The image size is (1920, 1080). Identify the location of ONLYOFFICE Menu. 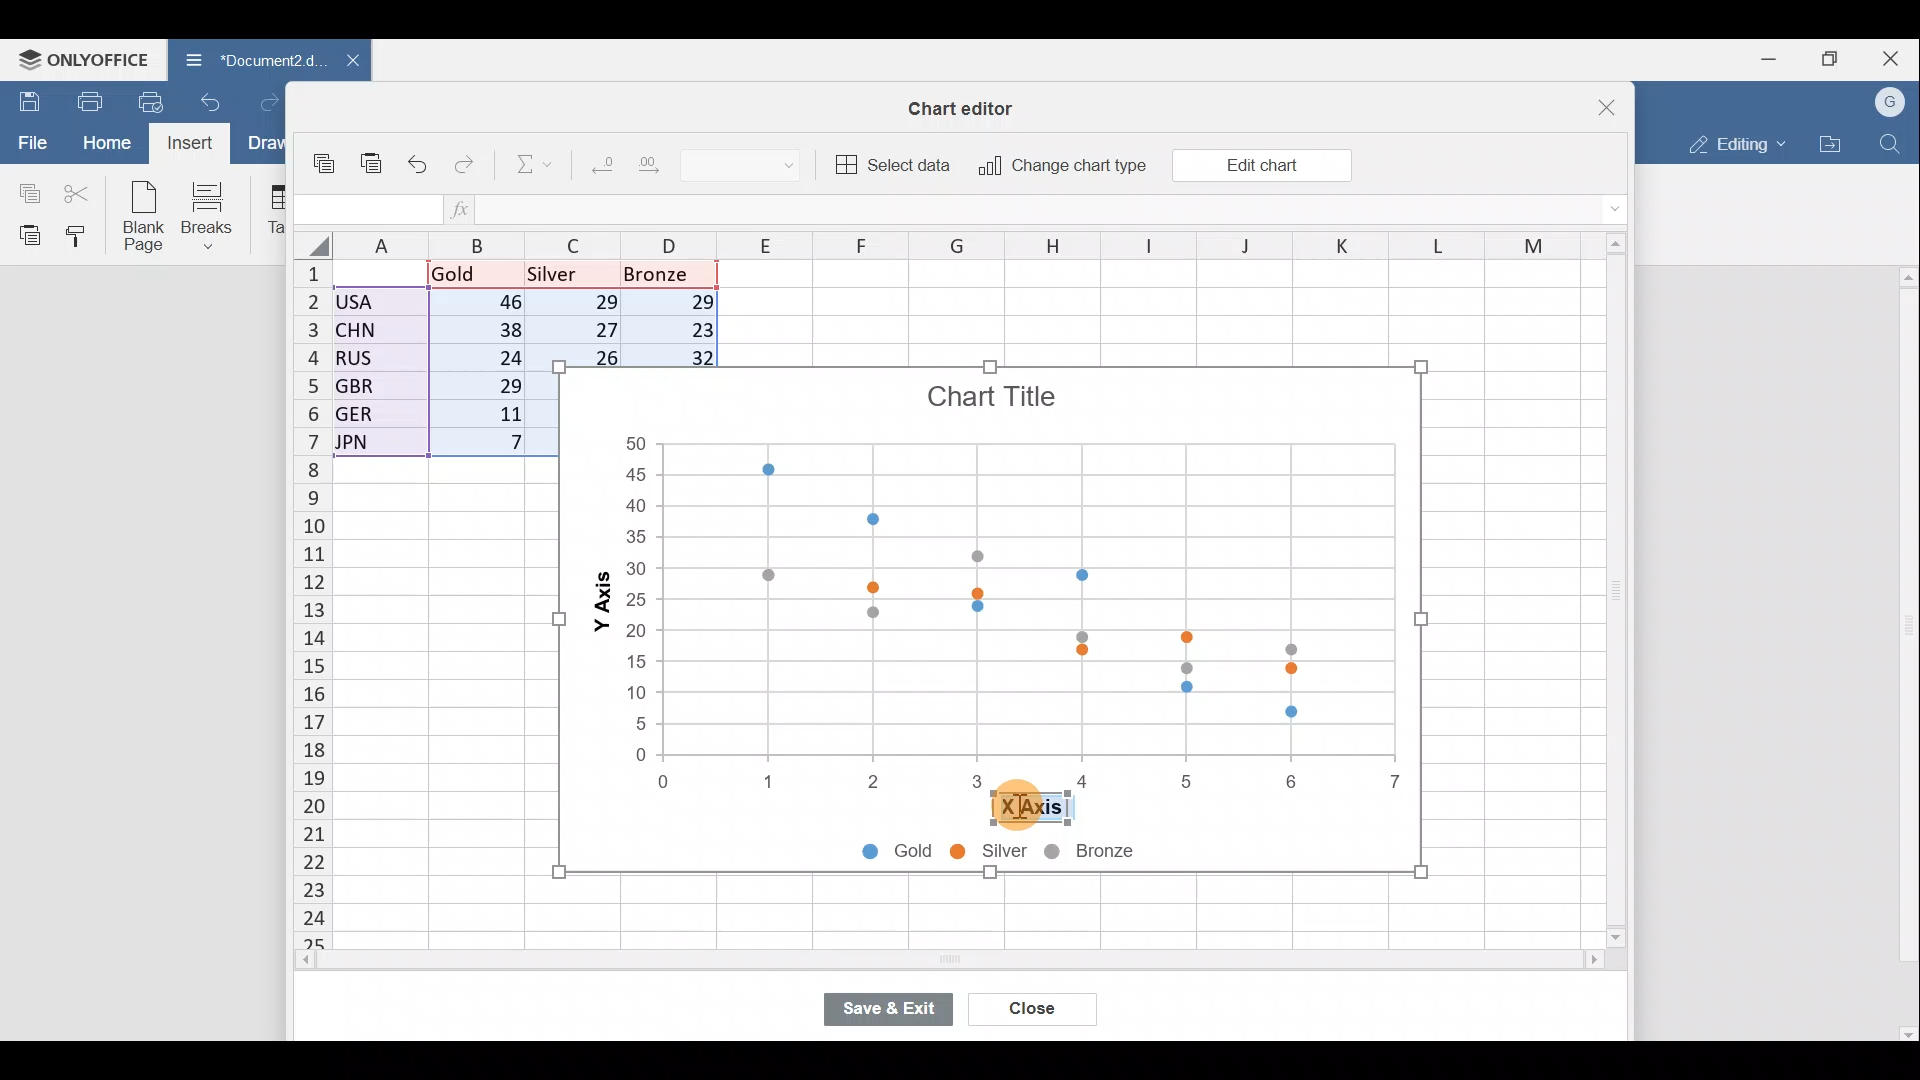
(82, 58).